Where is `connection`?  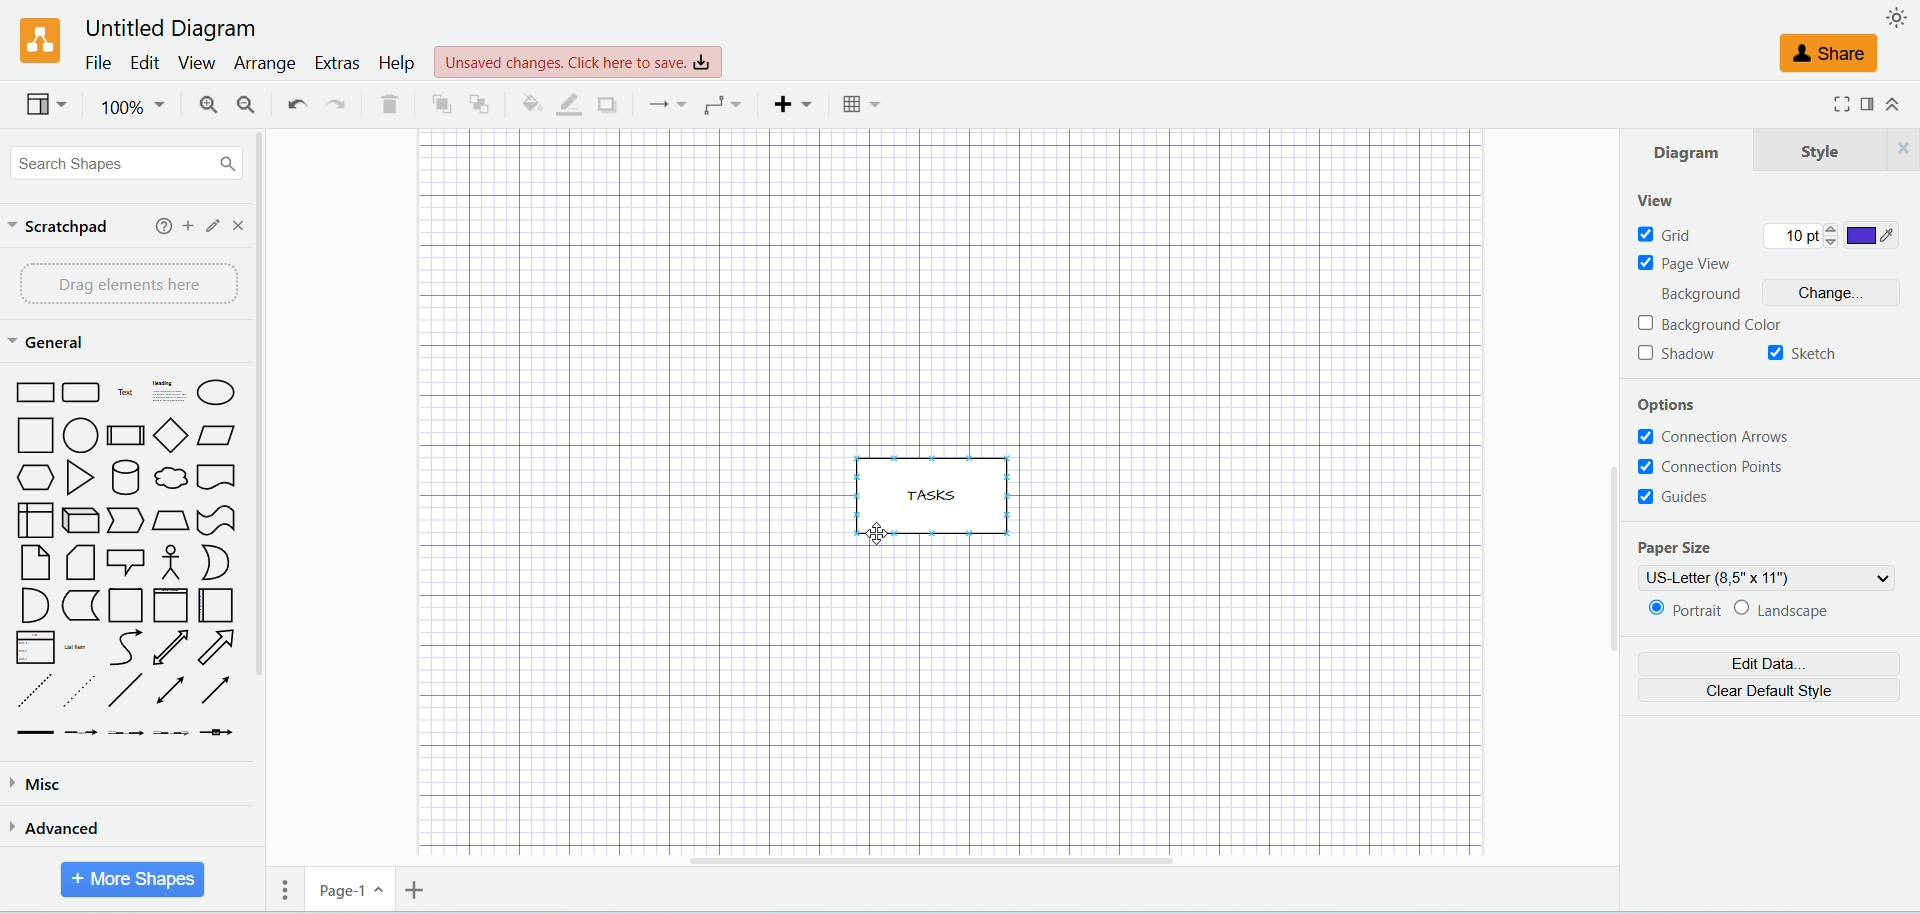 connection is located at coordinates (661, 104).